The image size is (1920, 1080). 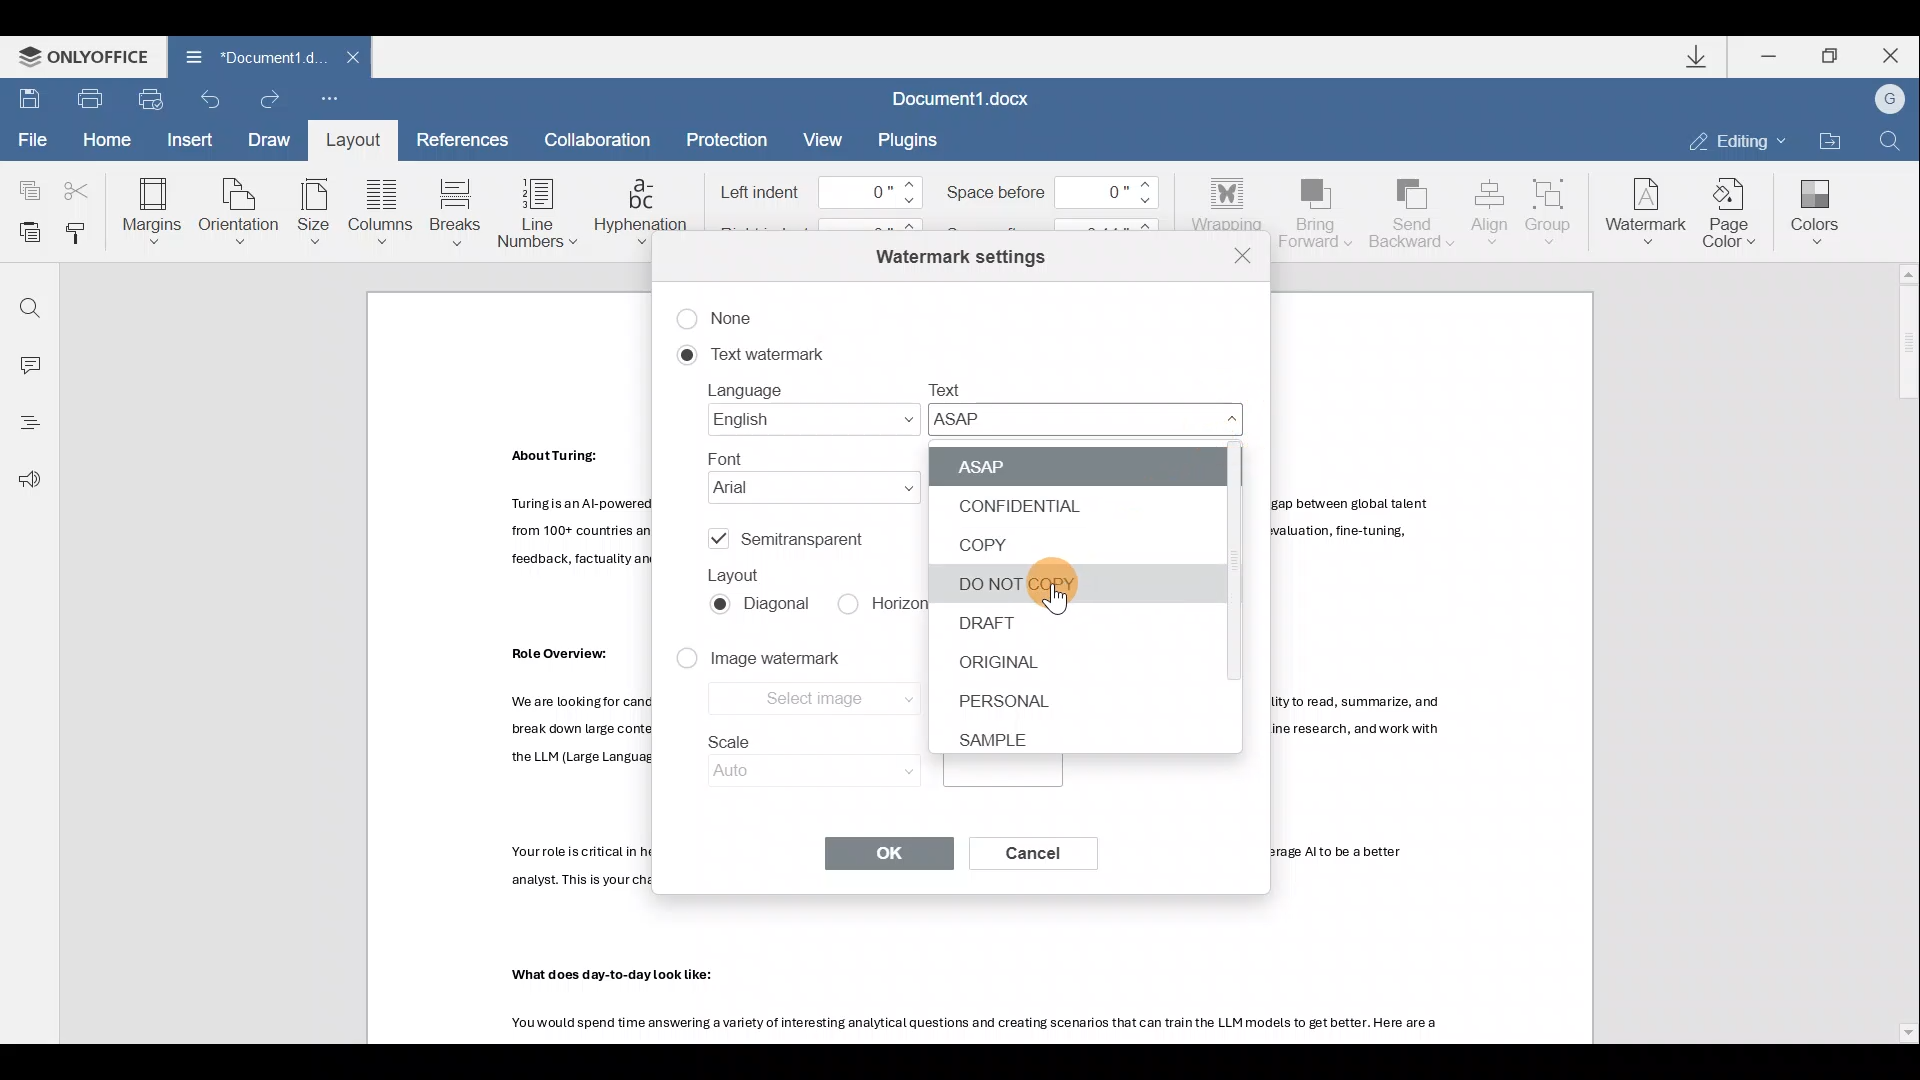 What do you see at coordinates (266, 97) in the screenshot?
I see `Redo` at bounding box center [266, 97].